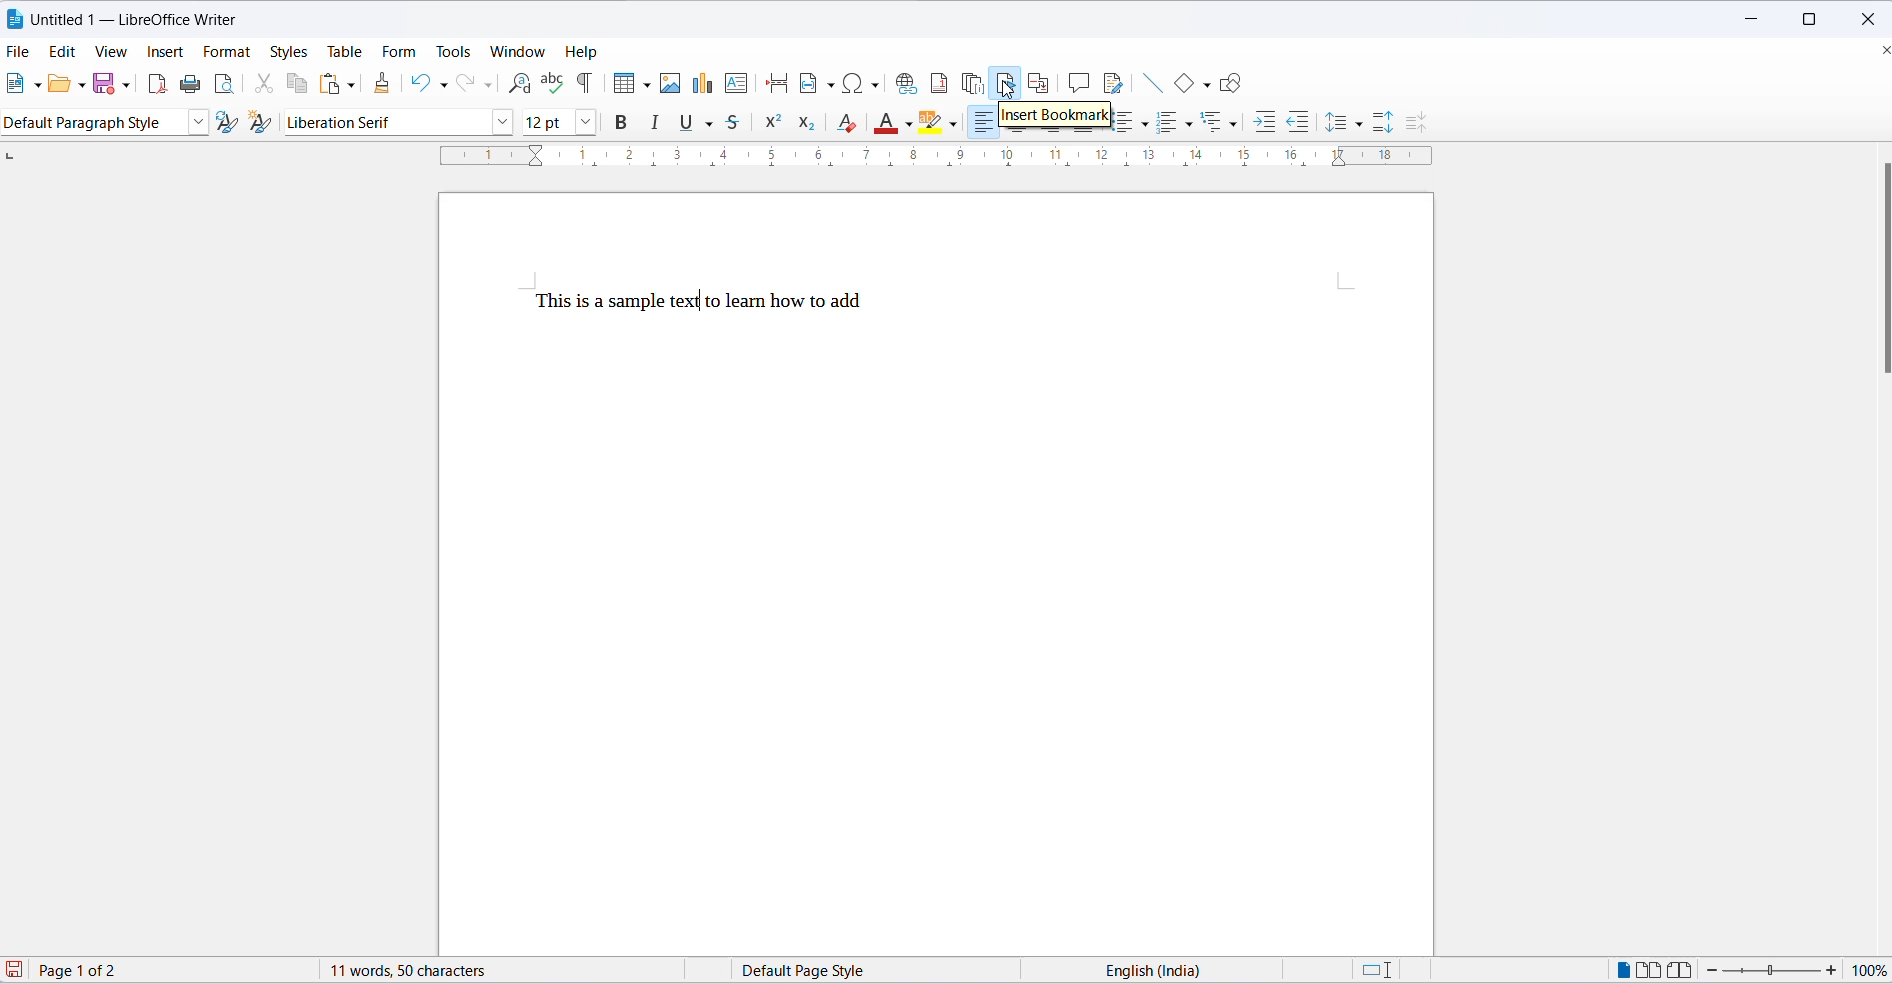 The width and height of the screenshot is (1892, 984). Describe the element at coordinates (773, 124) in the screenshot. I see `superscript` at that location.